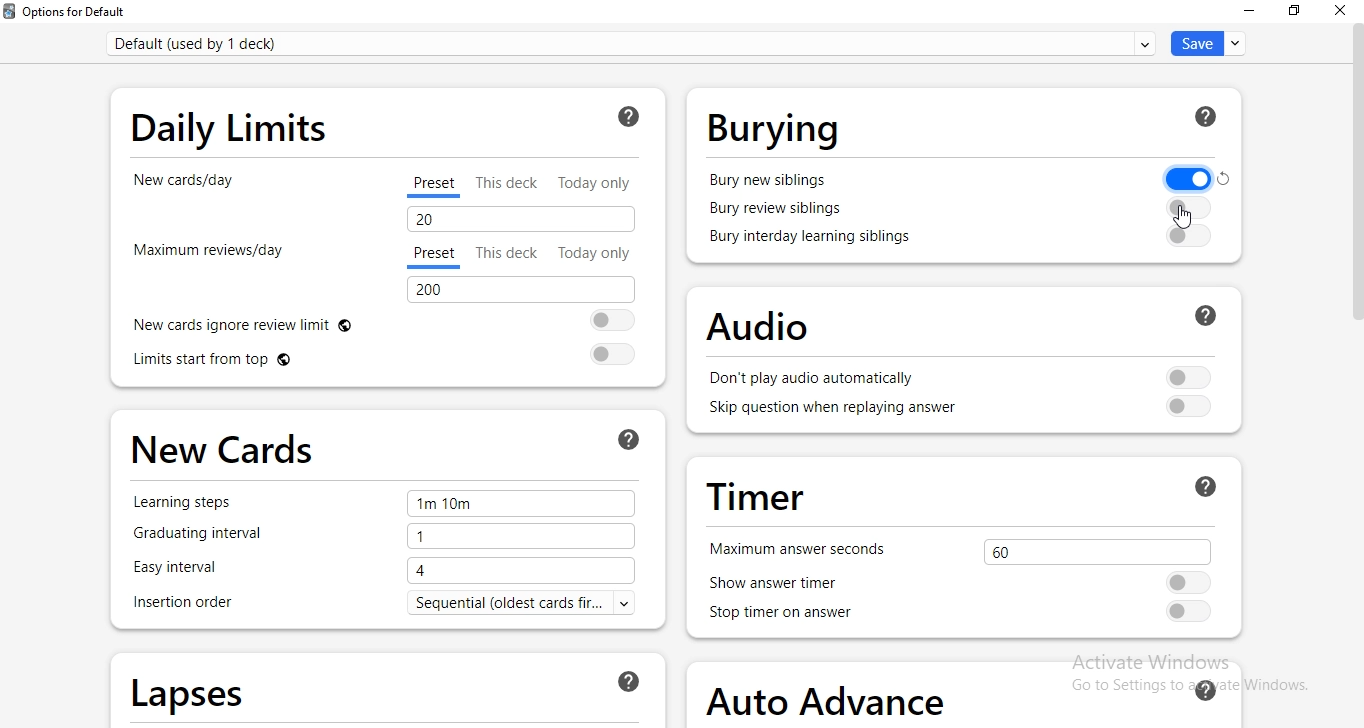 This screenshot has height=728, width=1364. Describe the element at coordinates (511, 253) in the screenshot. I see `this deck` at that location.